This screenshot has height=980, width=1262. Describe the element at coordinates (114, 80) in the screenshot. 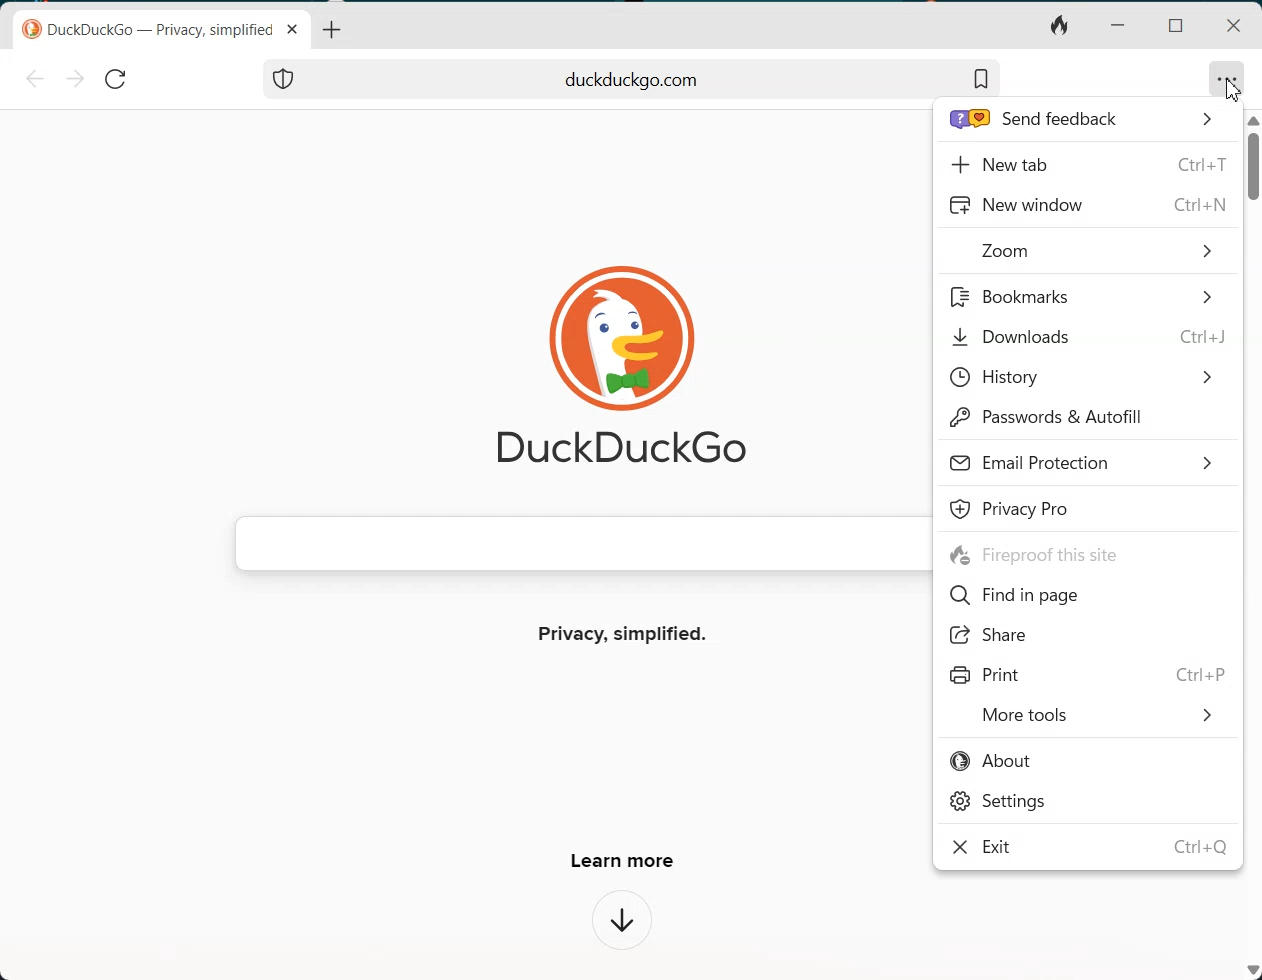

I see `Reload` at that location.